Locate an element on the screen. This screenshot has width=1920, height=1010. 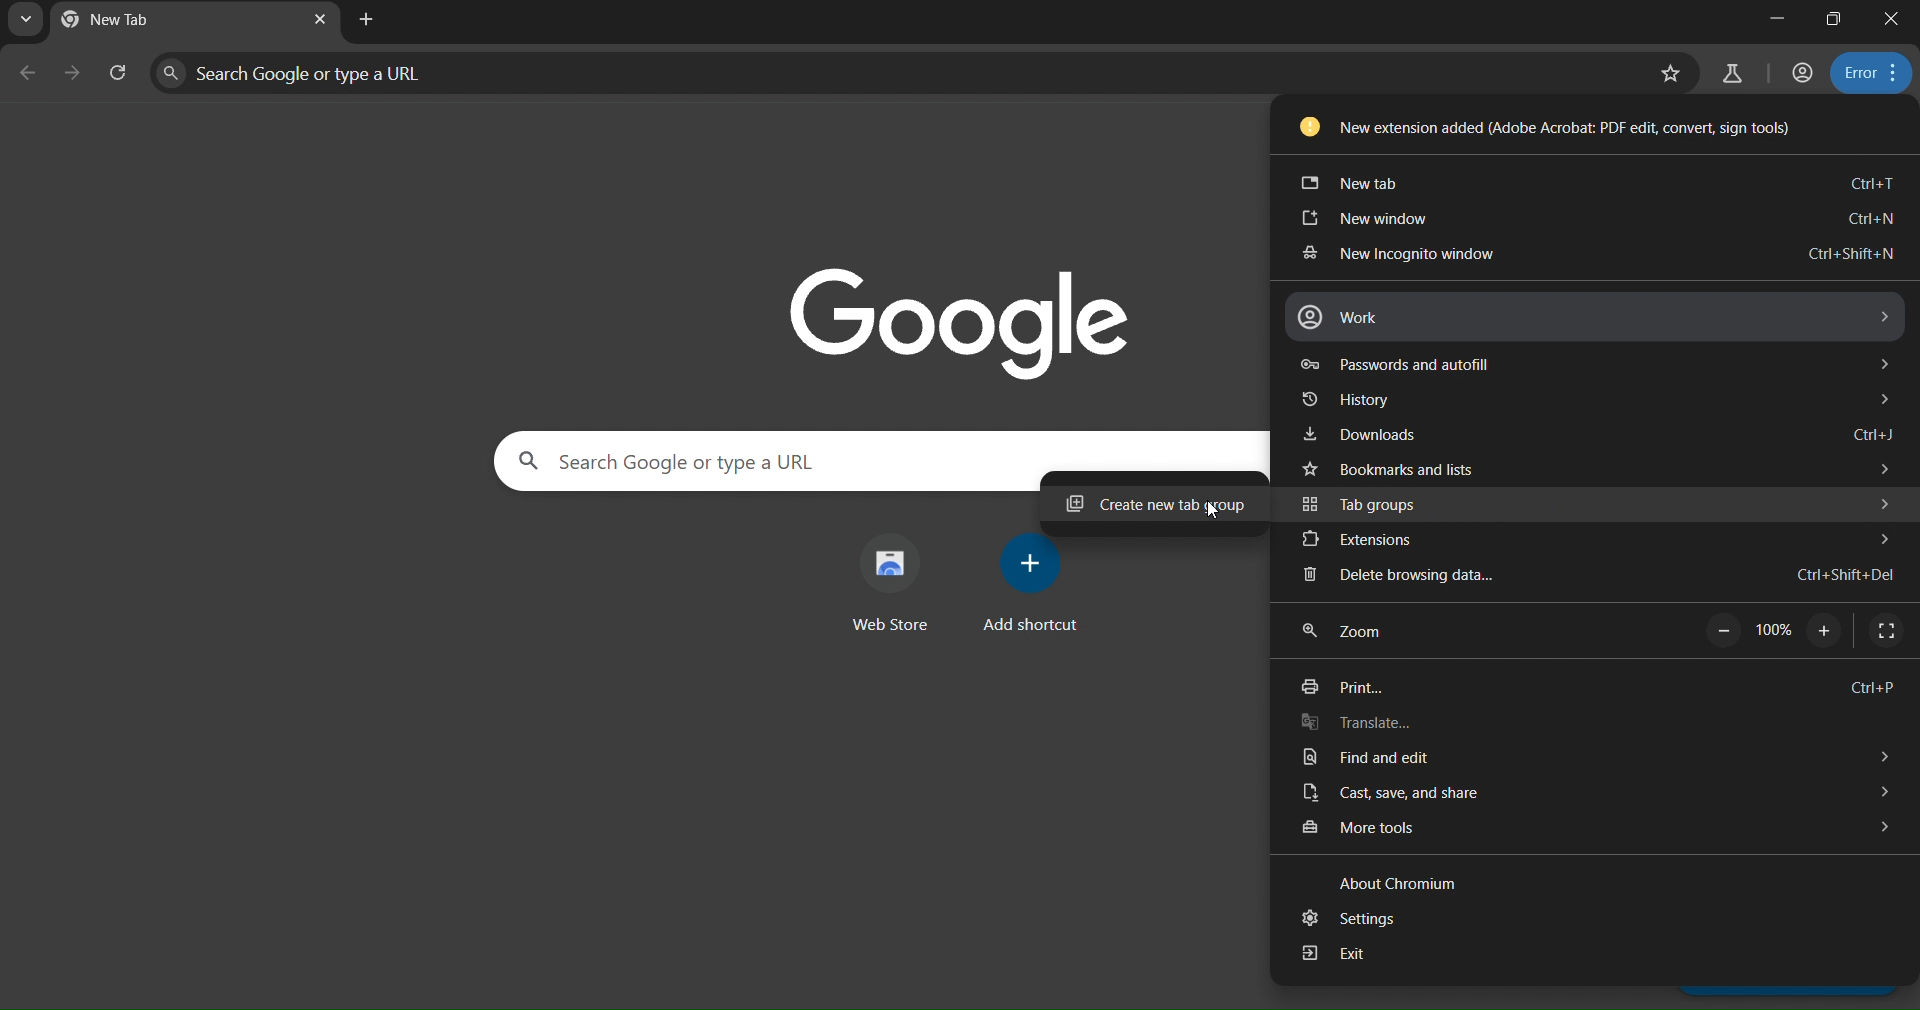
delete browsing data is located at coordinates (1591, 577).